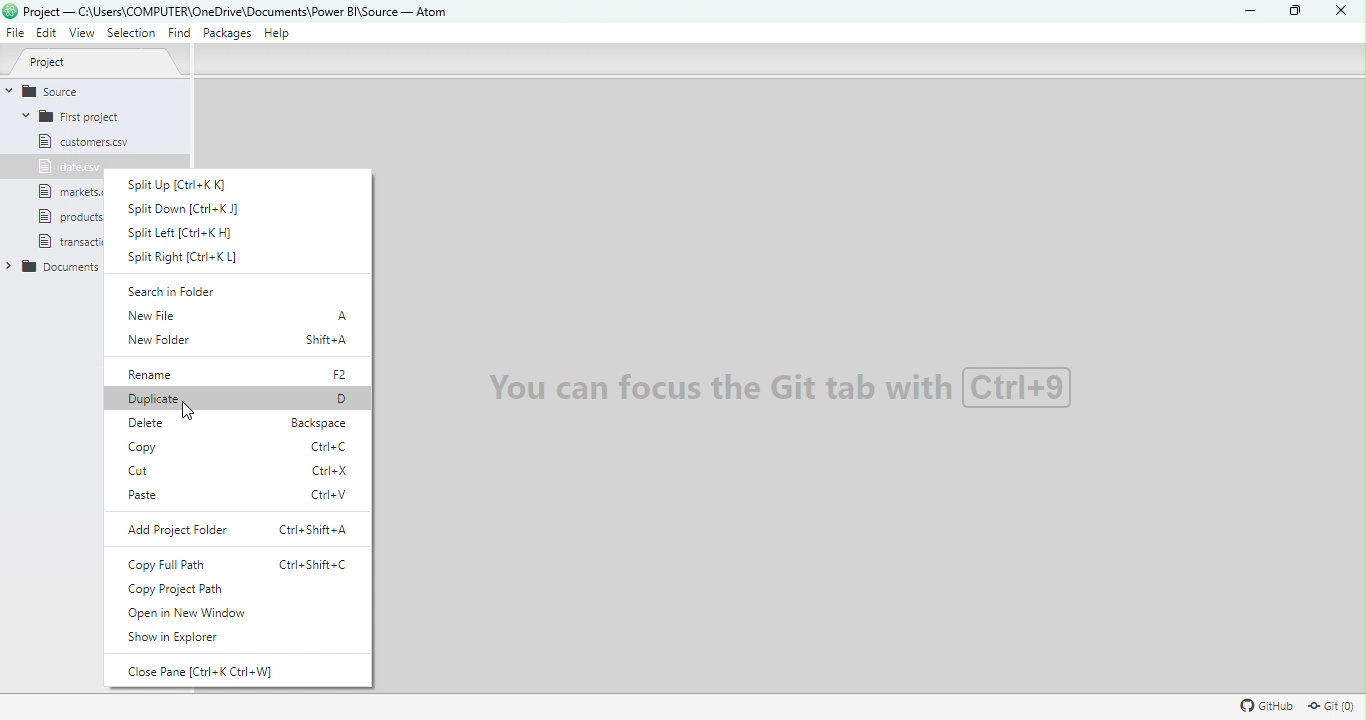 This screenshot has width=1366, height=720. Describe the element at coordinates (193, 258) in the screenshot. I see `Split right` at that location.